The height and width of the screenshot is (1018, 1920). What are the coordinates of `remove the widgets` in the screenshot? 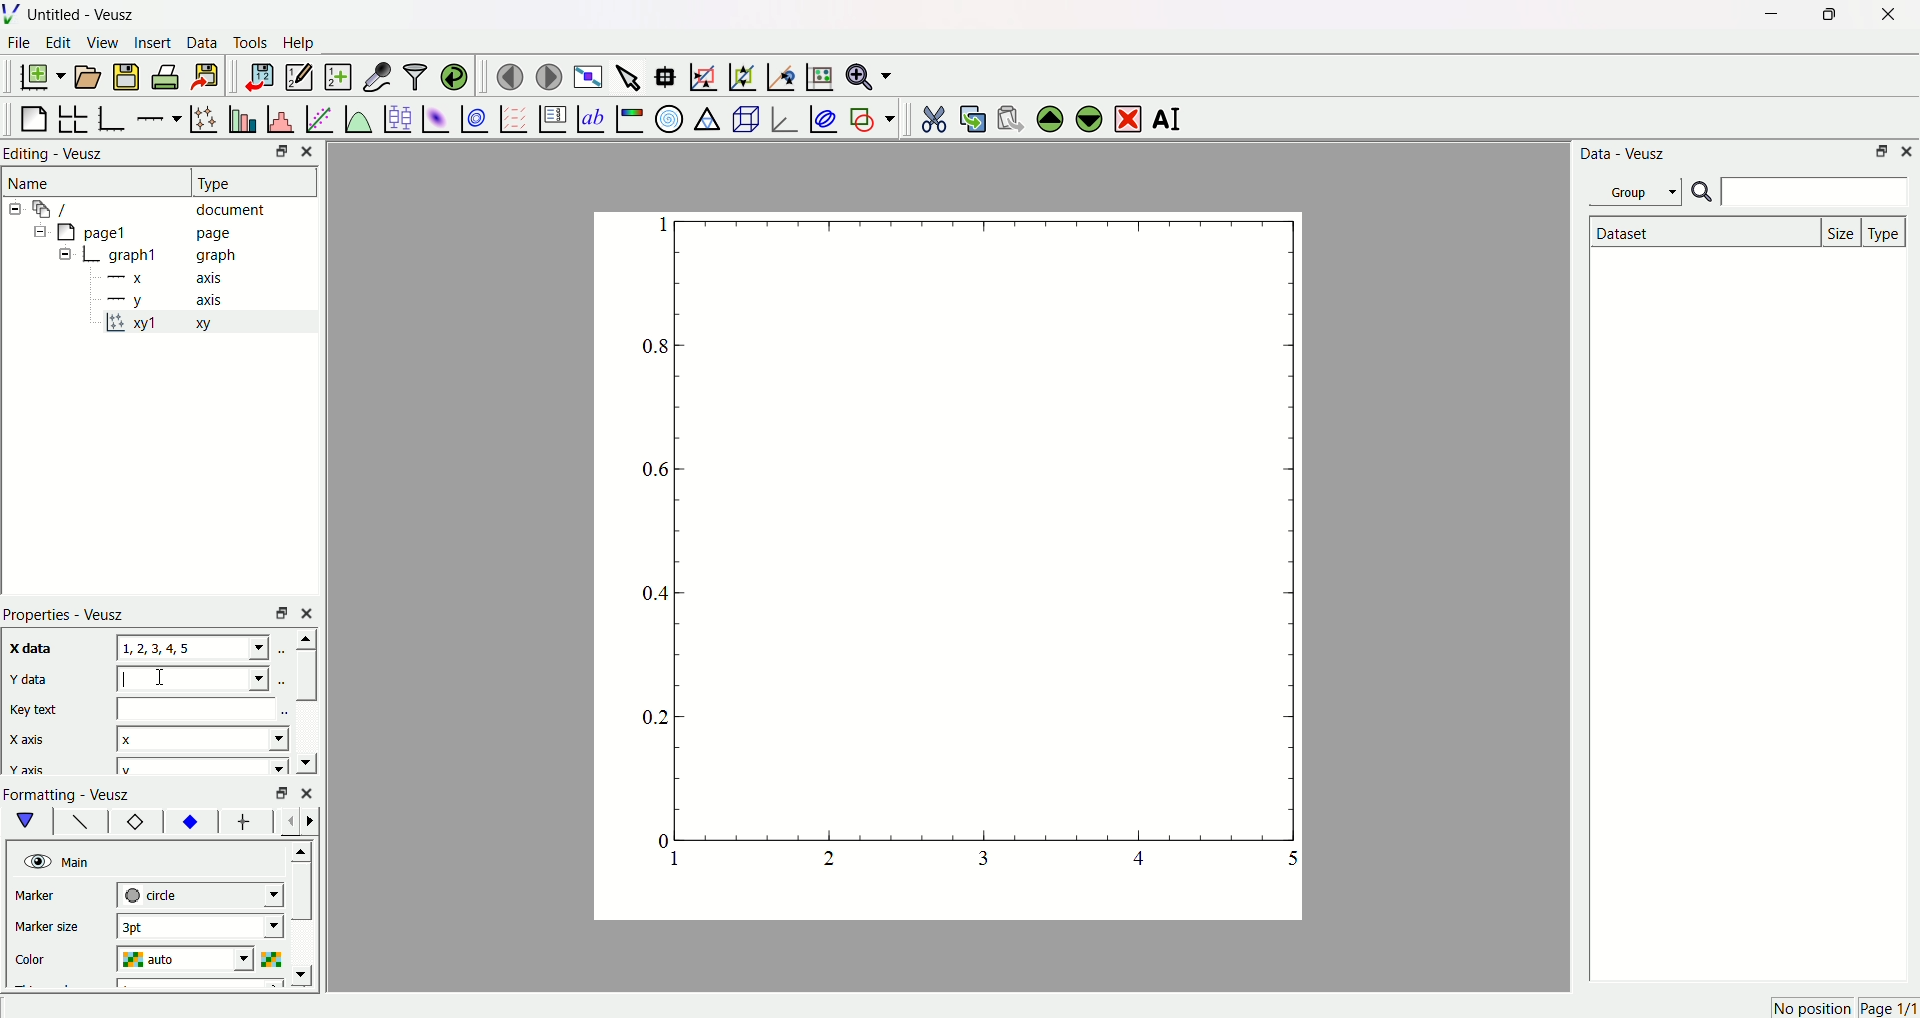 It's located at (1127, 117).